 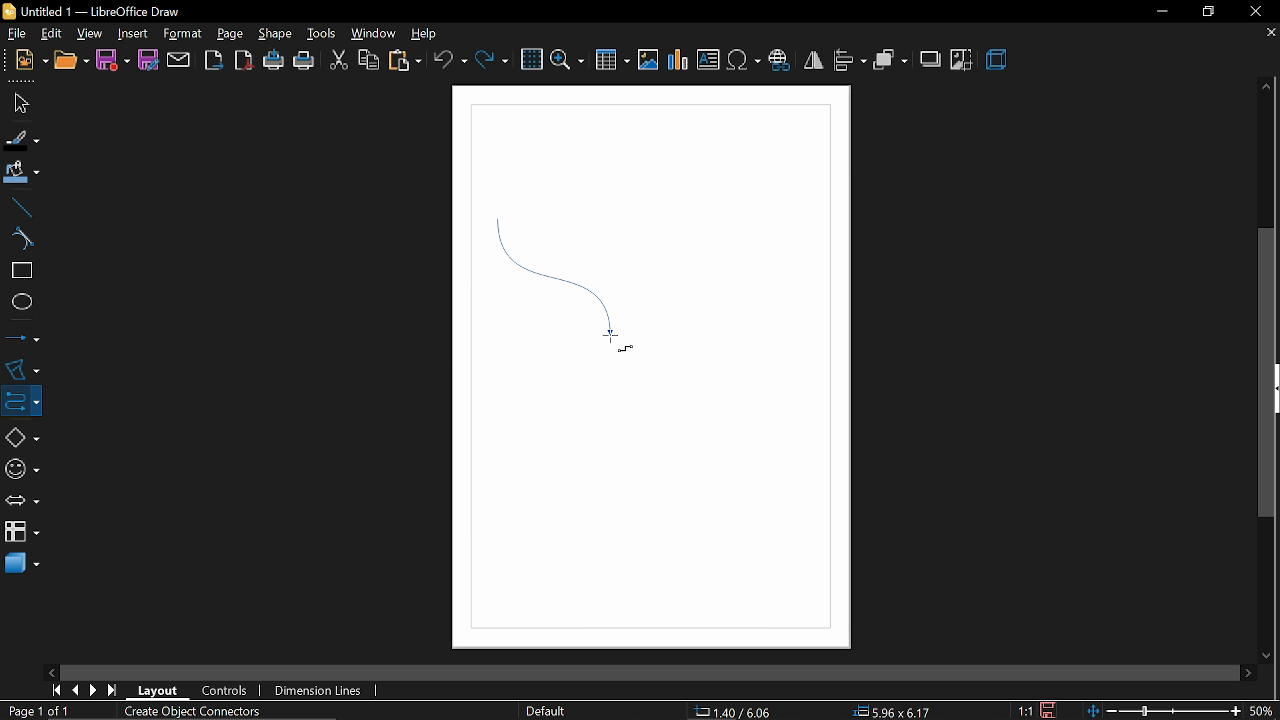 What do you see at coordinates (18, 434) in the screenshot?
I see `basic shapes` at bounding box center [18, 434].